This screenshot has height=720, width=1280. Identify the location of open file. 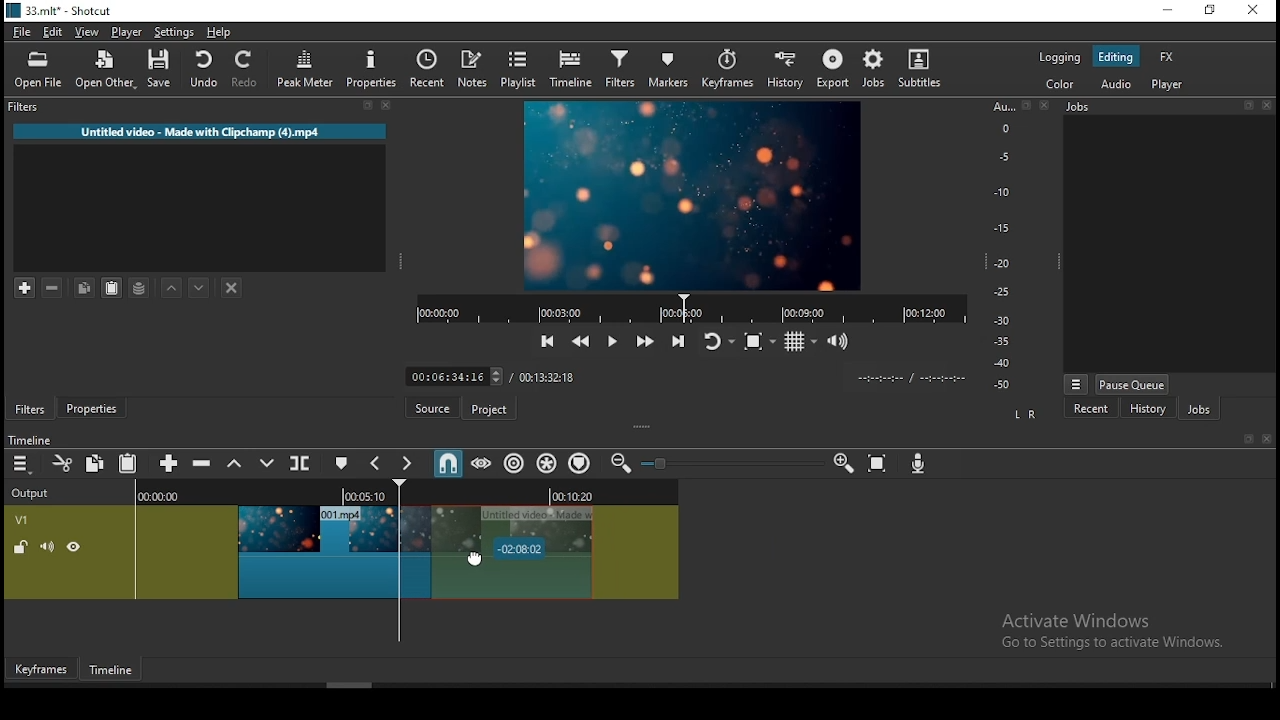
(43, 72).